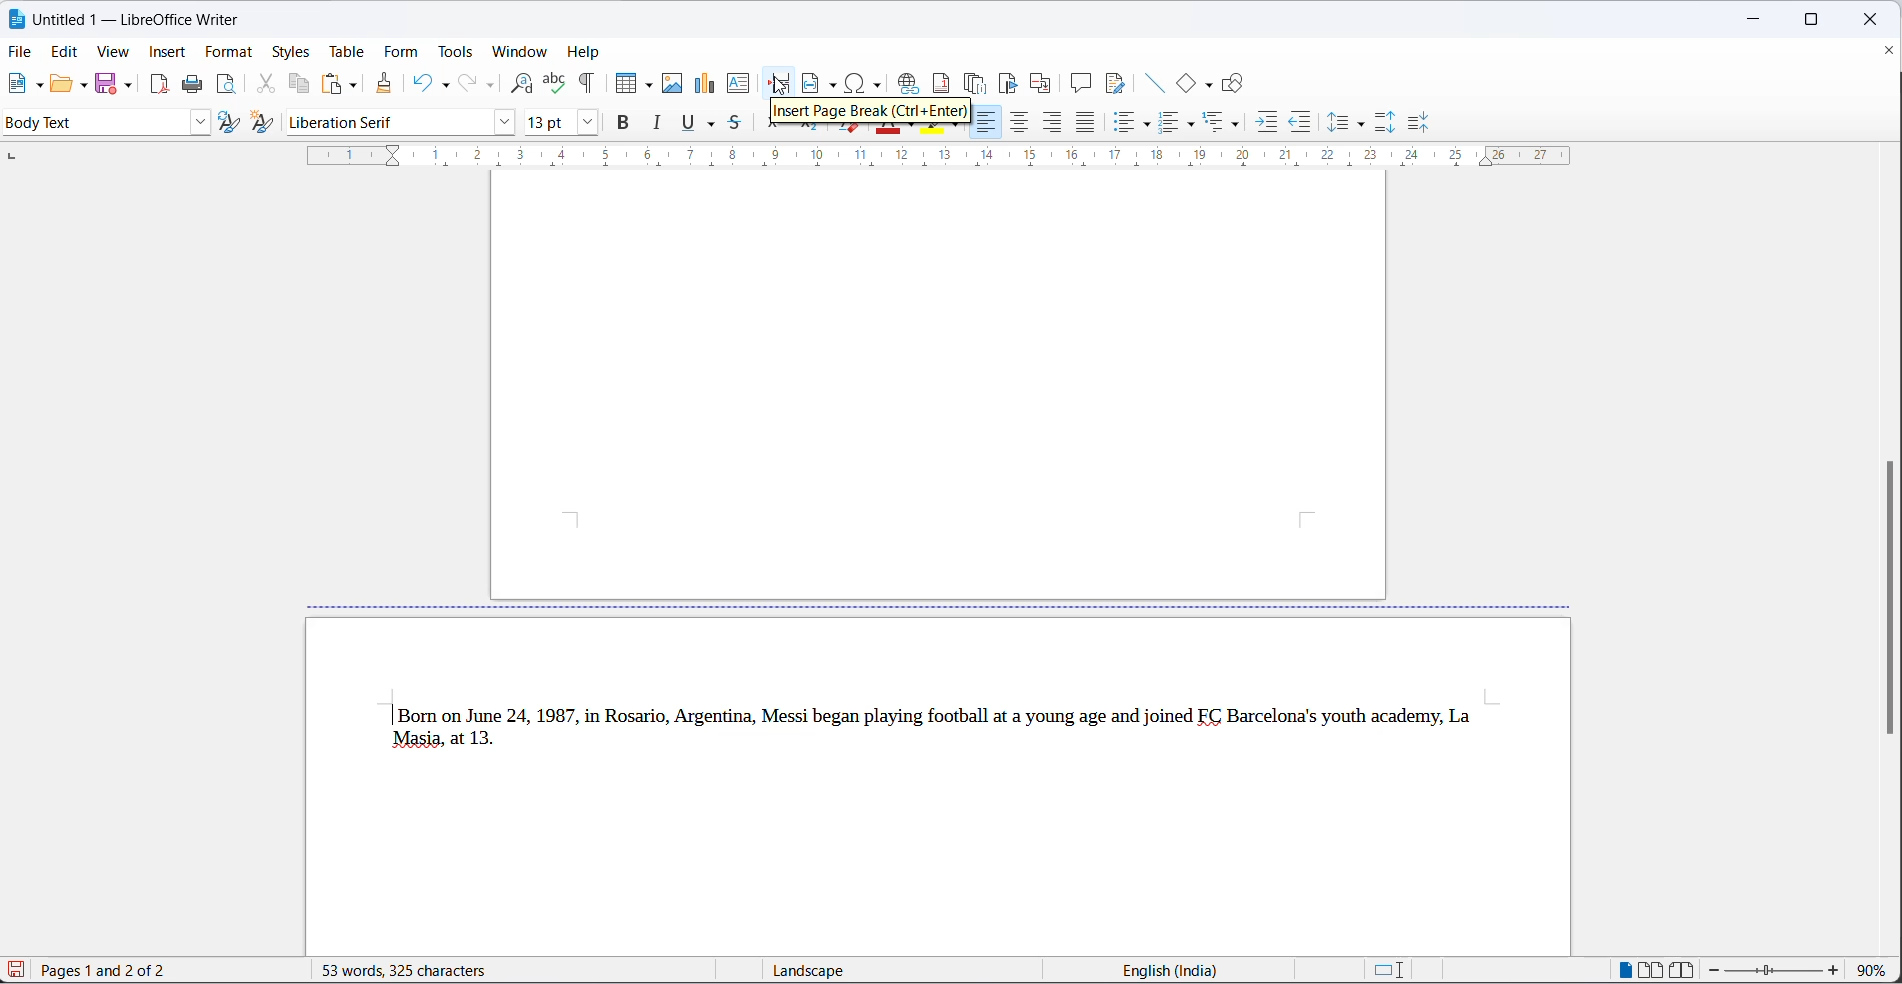  What do you see at coordinates (1364, 122) in the screenshot?
I see `line spacing options` at bounding box center [1364, 122].